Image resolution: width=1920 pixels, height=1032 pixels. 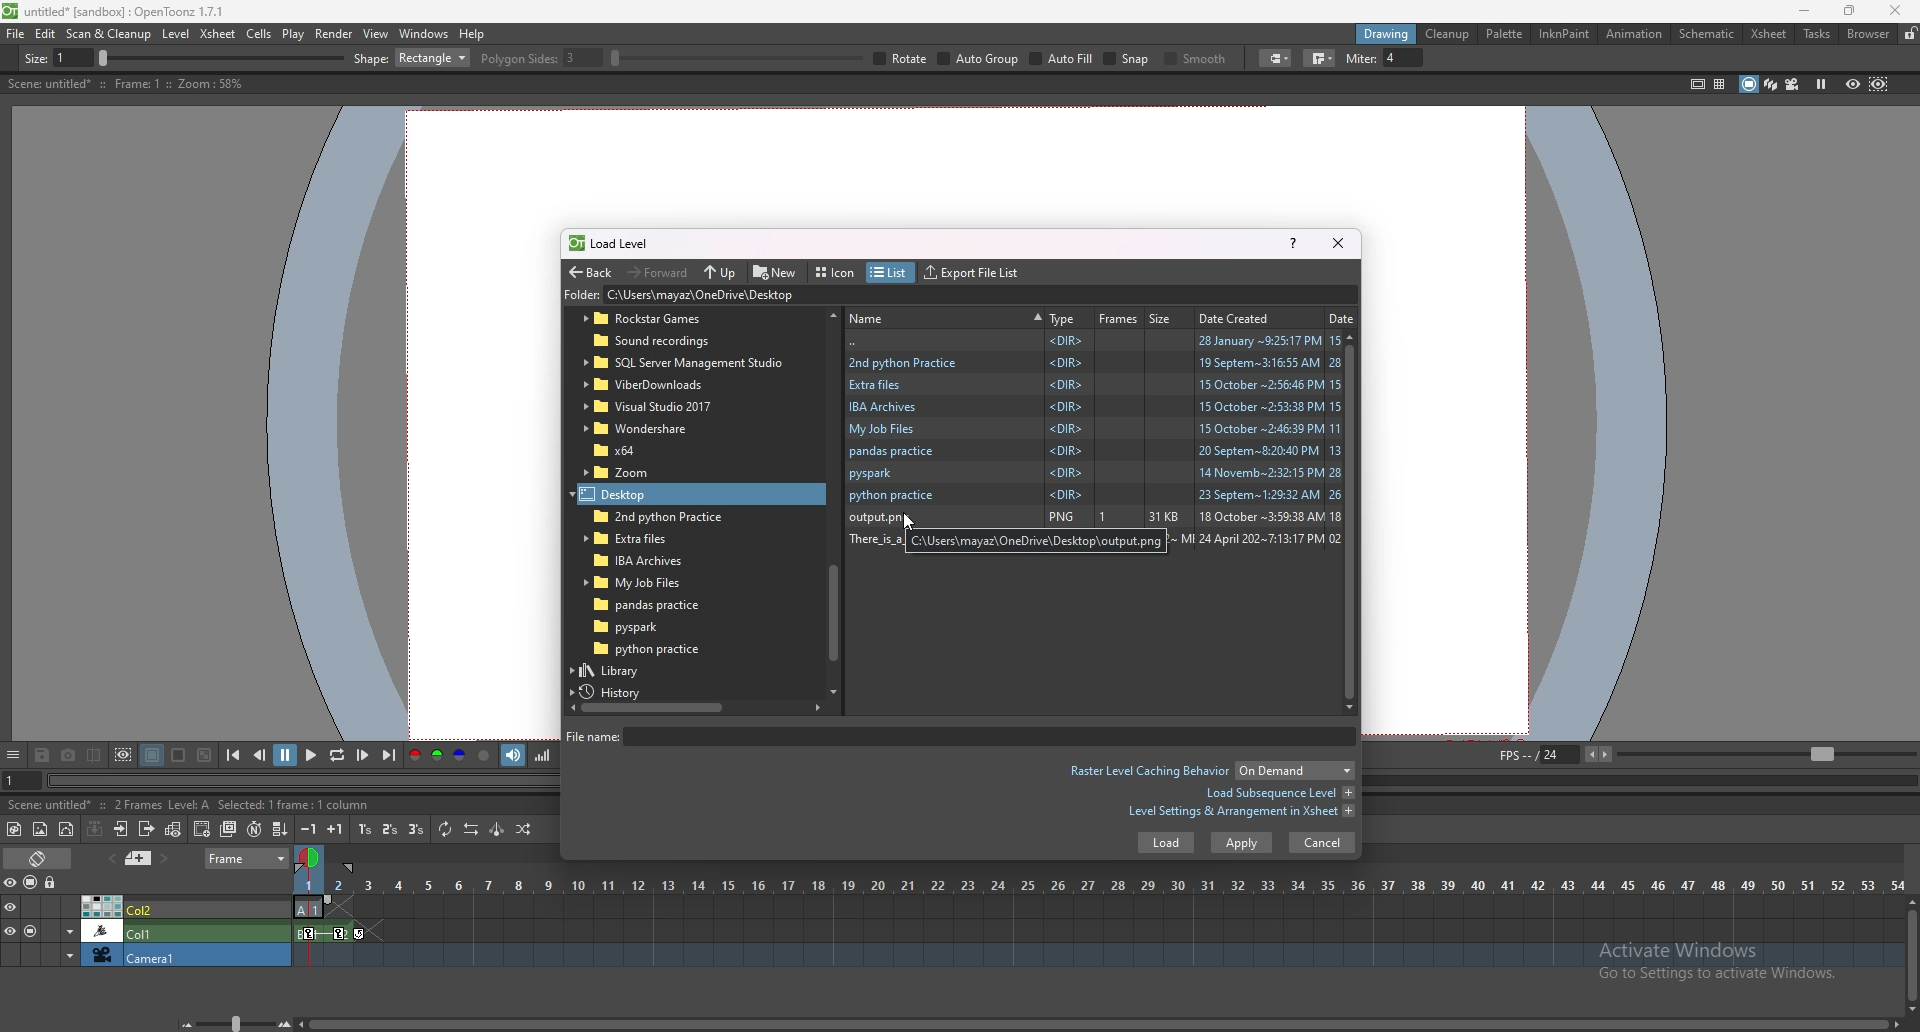 What do you see at coordinates (1094, 384) in the screenshot?
I see `folder` at bounding box center [1094, 384].